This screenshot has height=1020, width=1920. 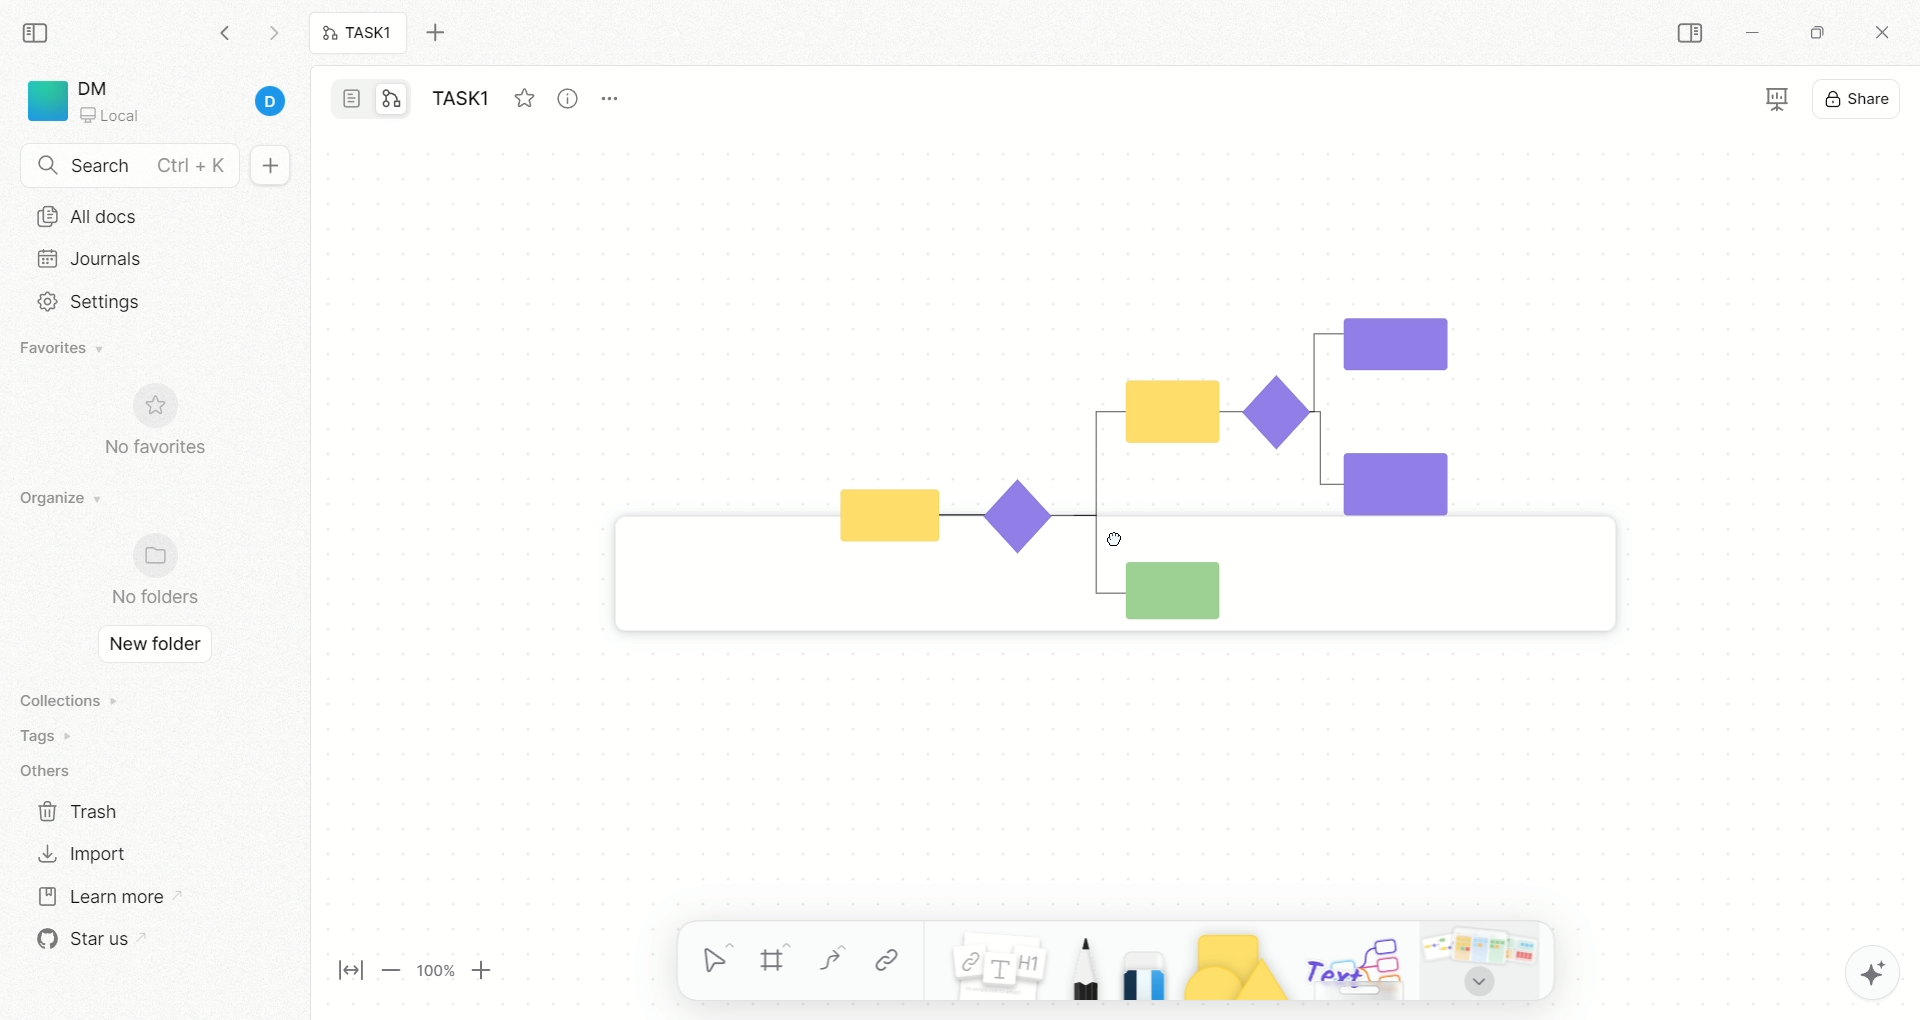 What do you see at coordinates (987, 960) in the screenshot?
I see `notes` at bounding box center [987, 960].